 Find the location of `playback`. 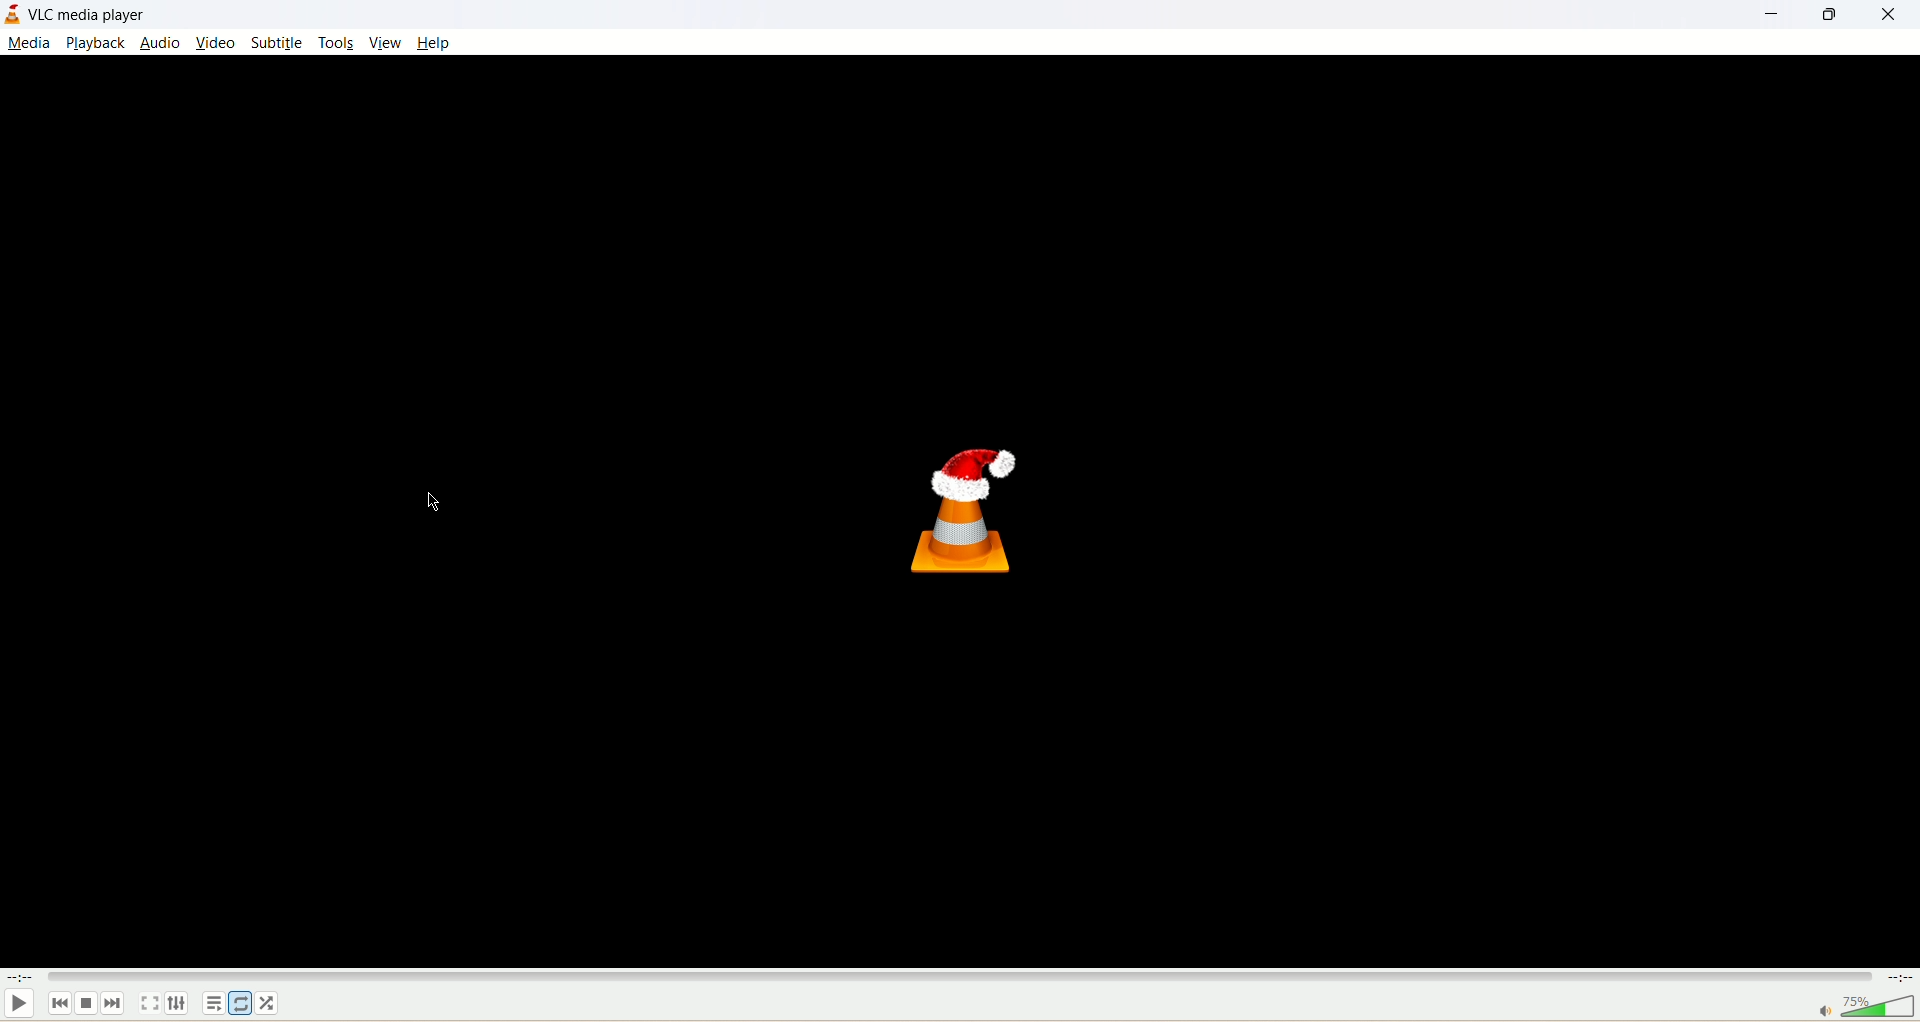

playback is located at coordinates (96, 42).